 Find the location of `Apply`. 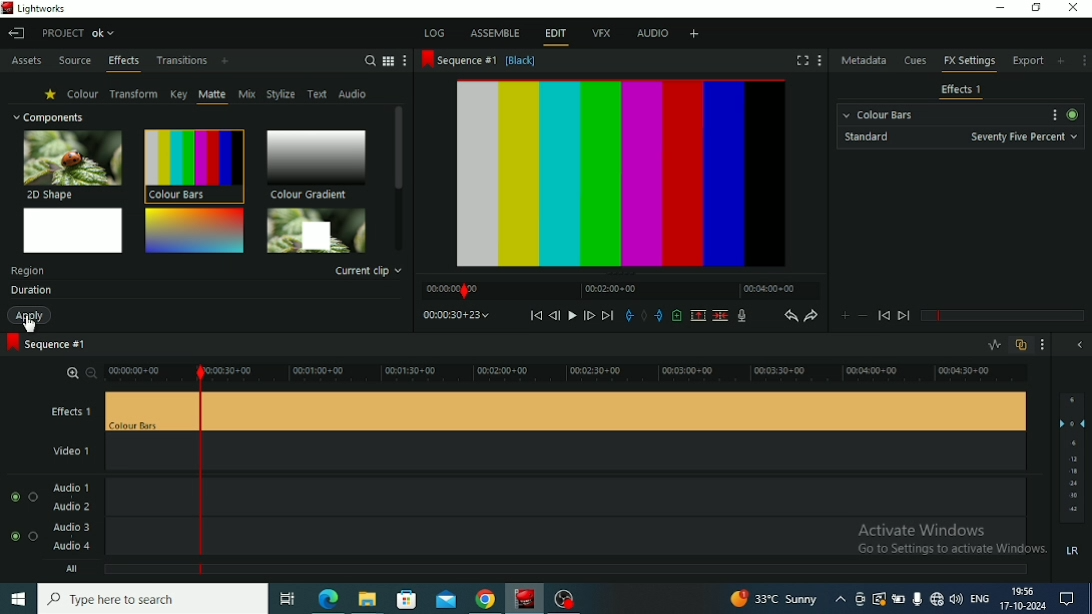

Apply is located at coordinates (32, 315).